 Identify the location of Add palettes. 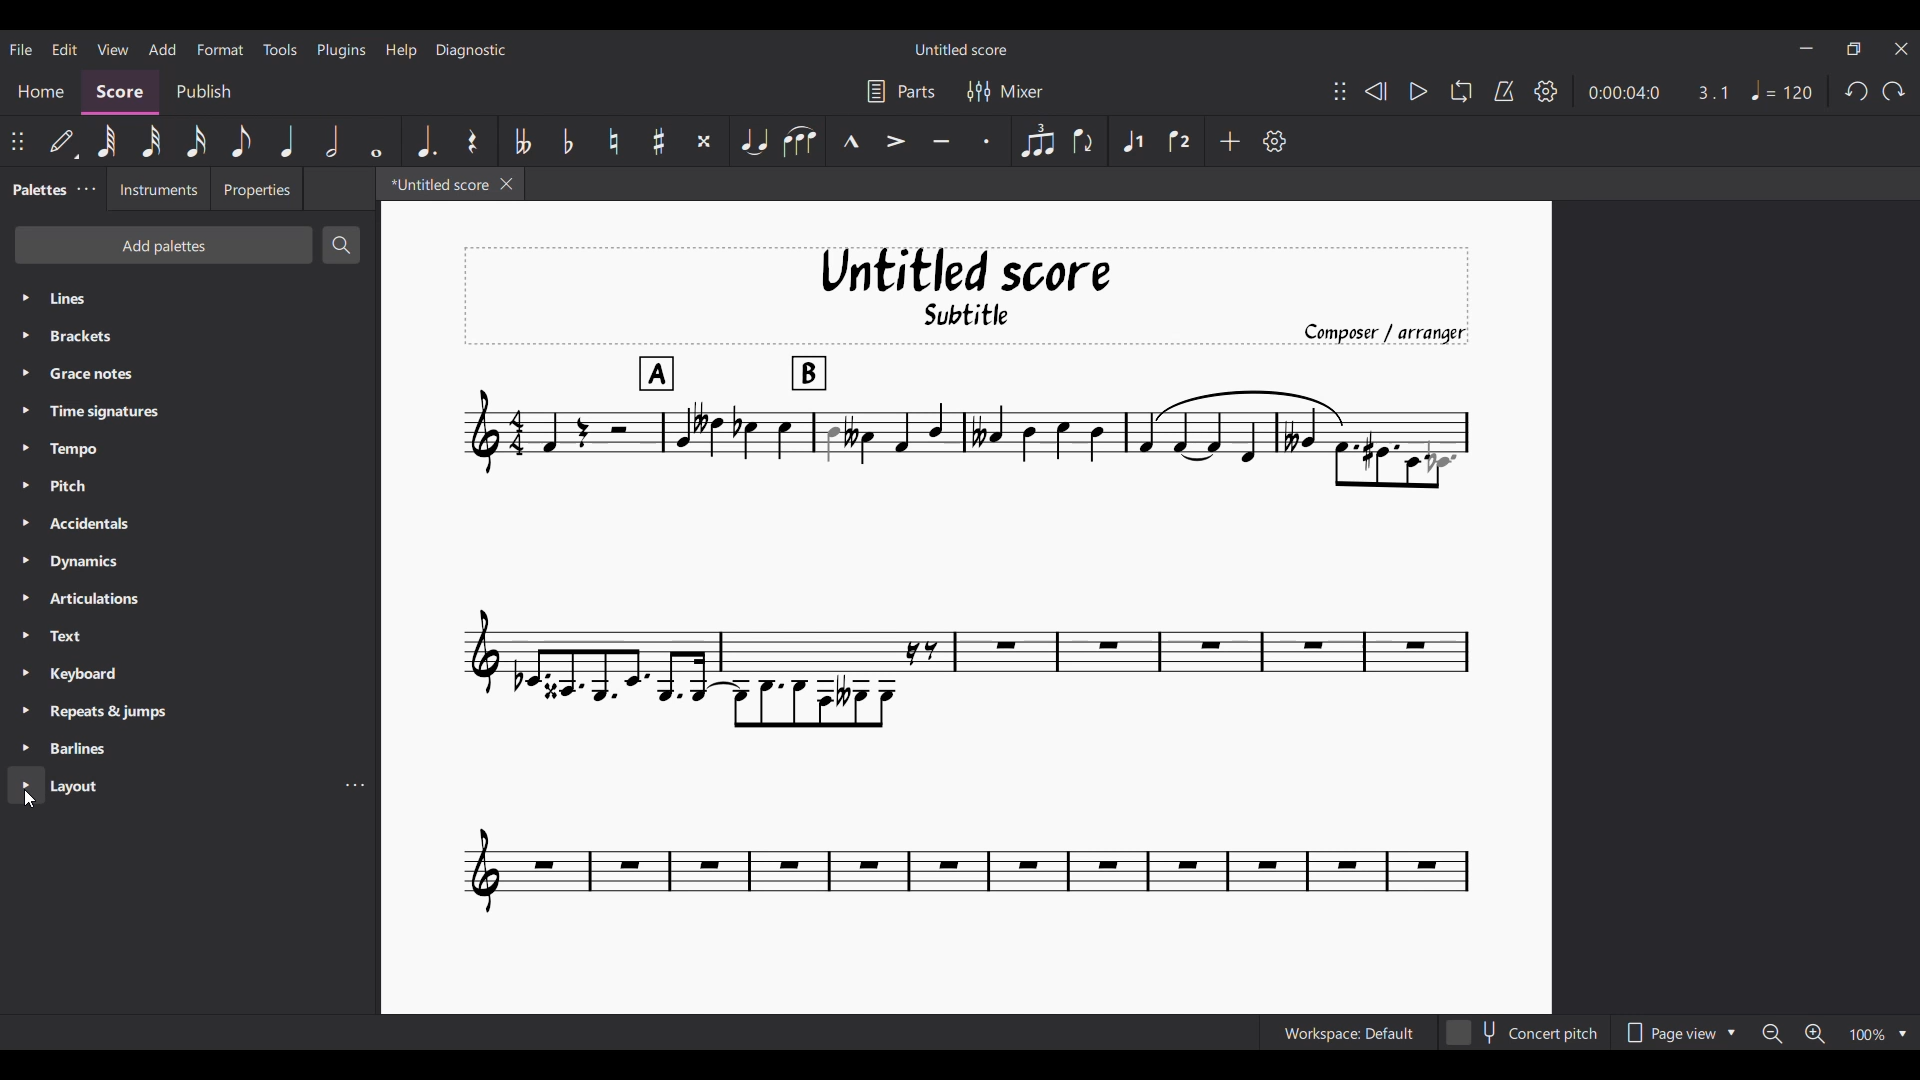
(163, 245).